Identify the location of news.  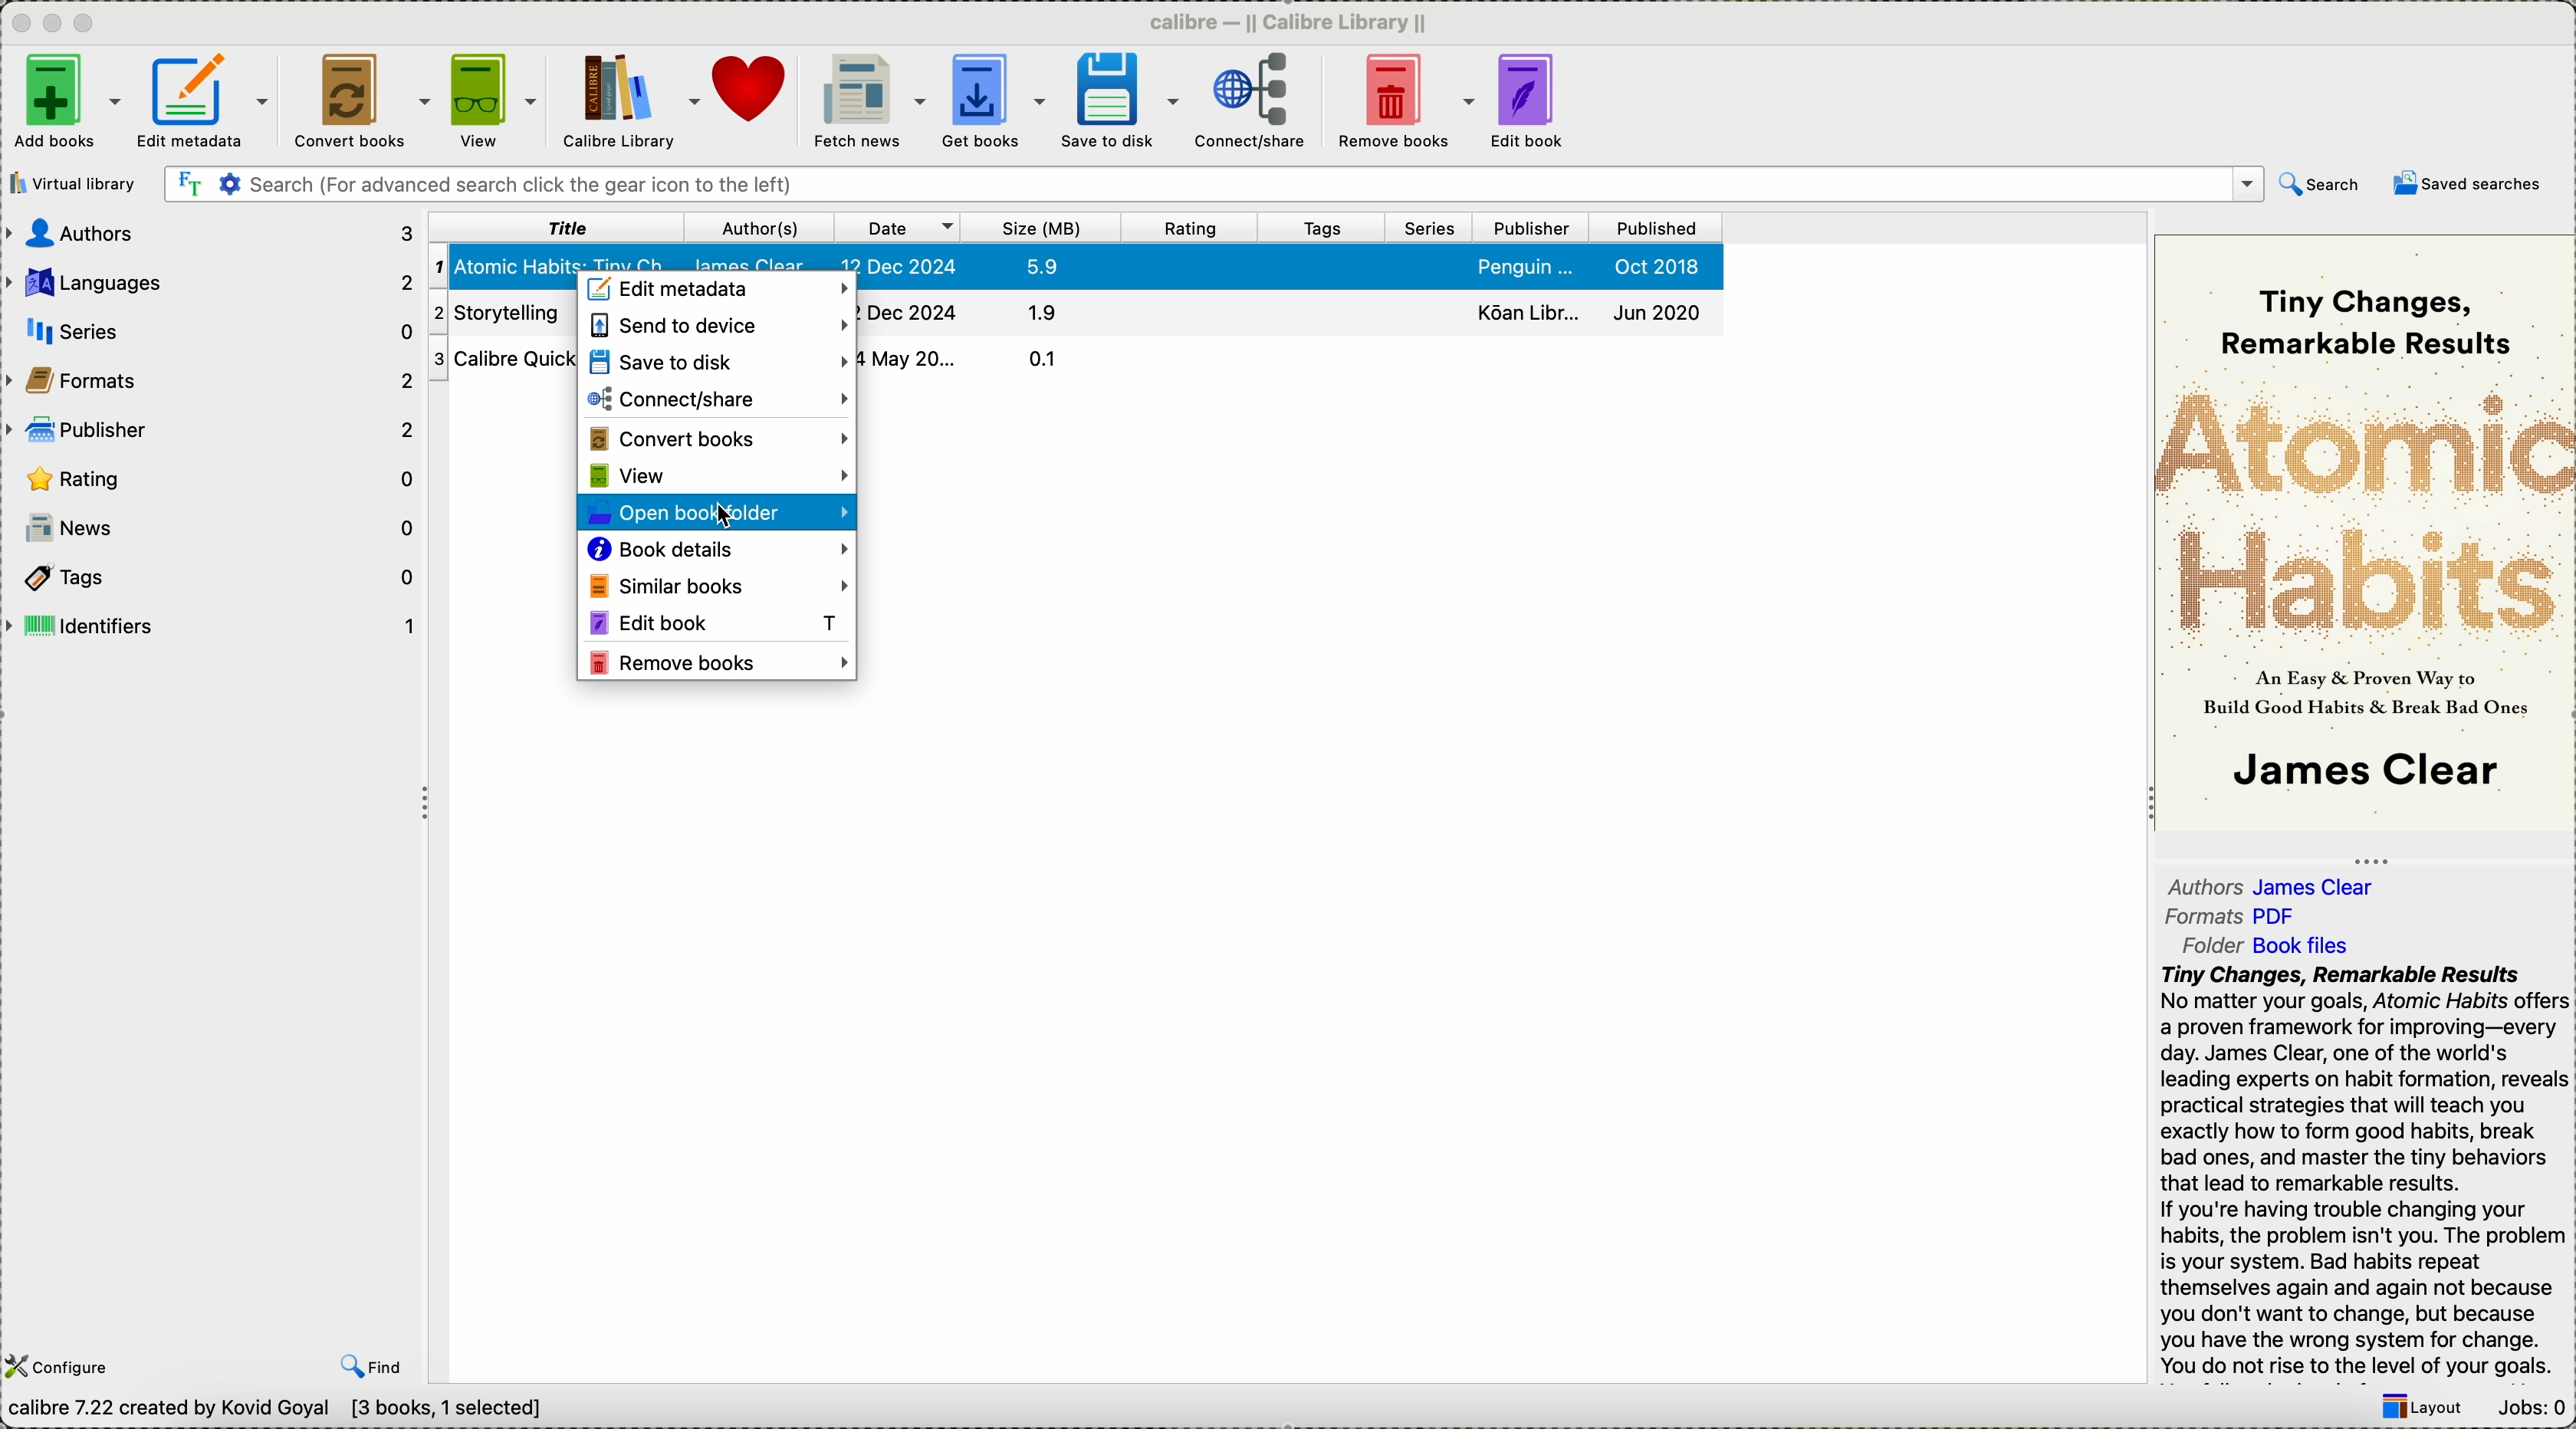
(213, 528).